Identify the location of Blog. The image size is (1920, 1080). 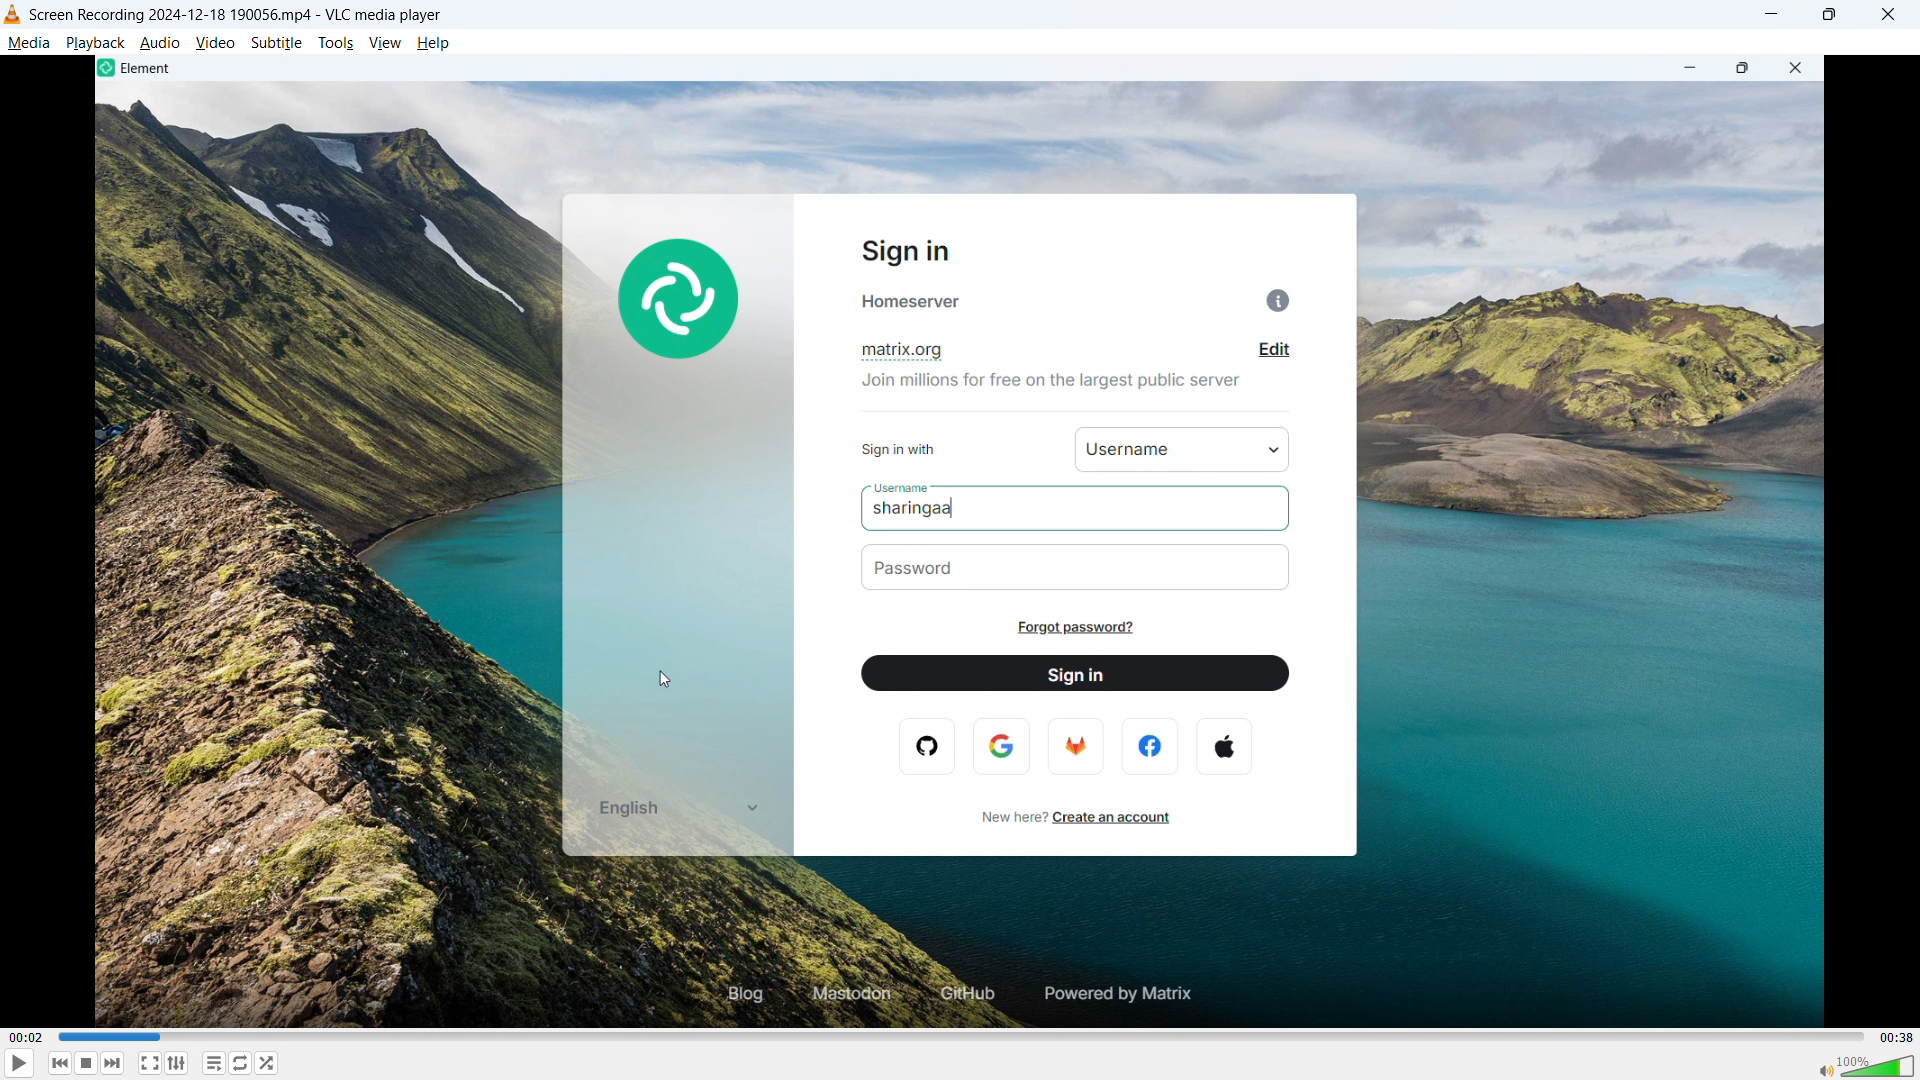
(730, 995).